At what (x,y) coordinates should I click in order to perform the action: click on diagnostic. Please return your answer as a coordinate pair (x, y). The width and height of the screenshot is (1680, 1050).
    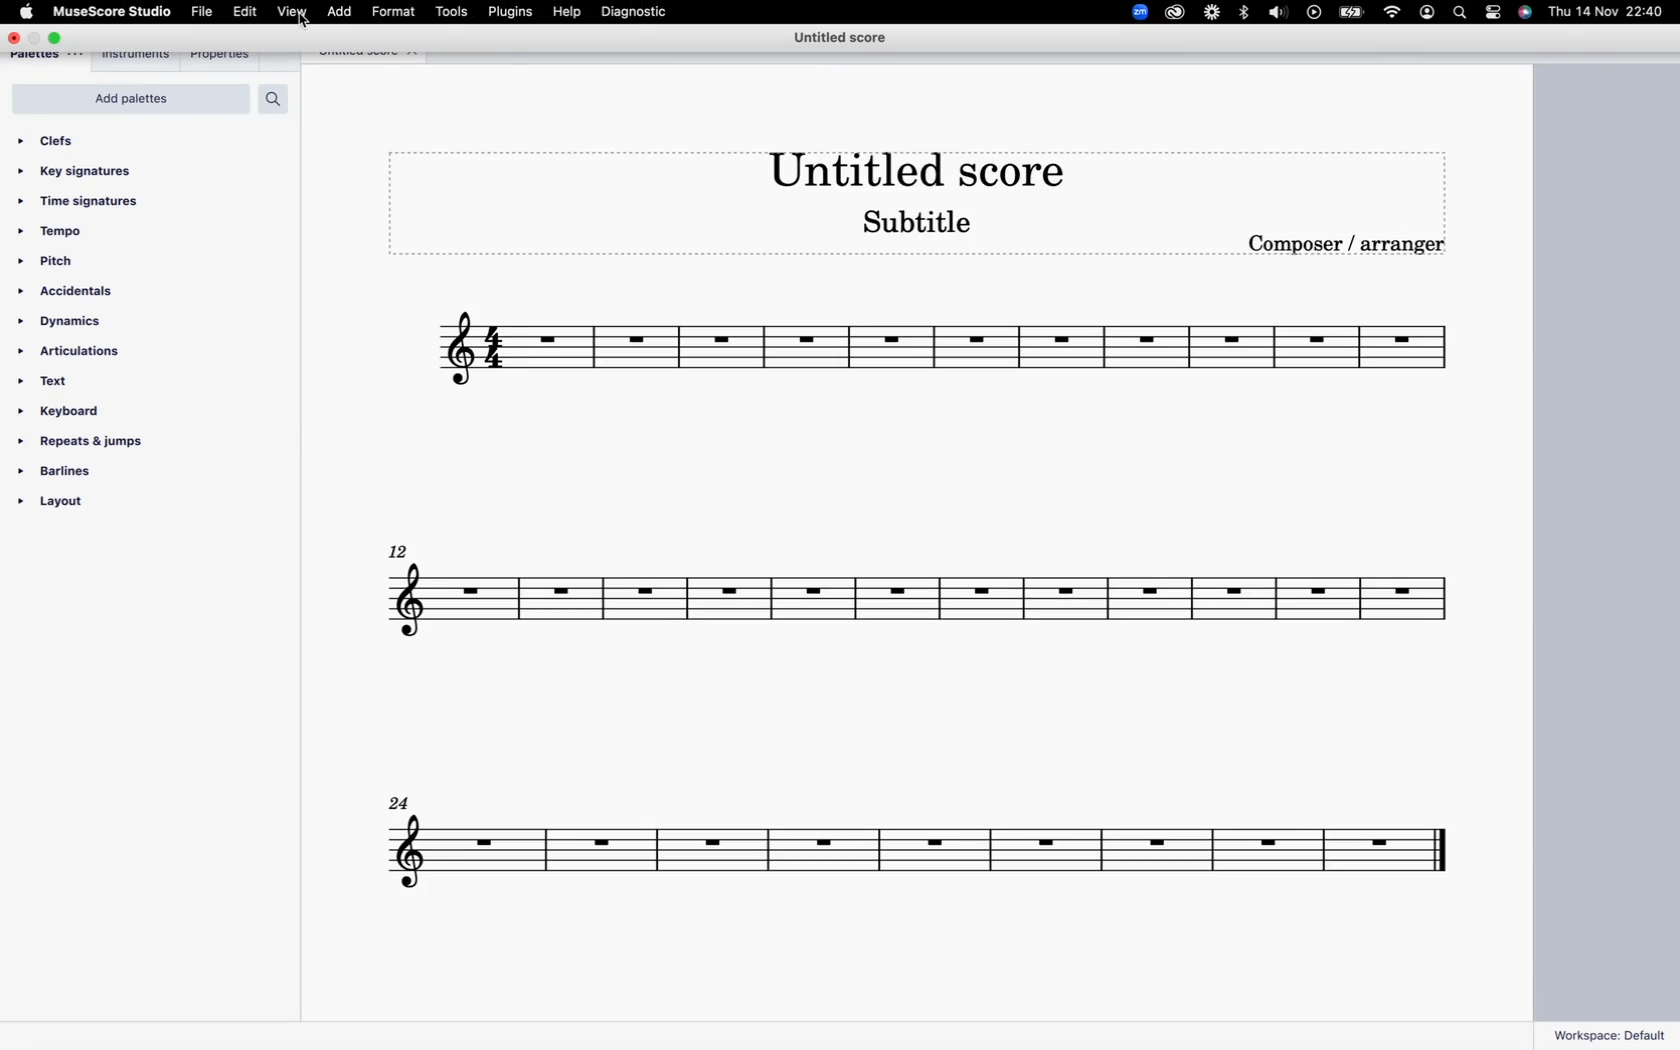
    Looking at the image, I should click on (645, 14).